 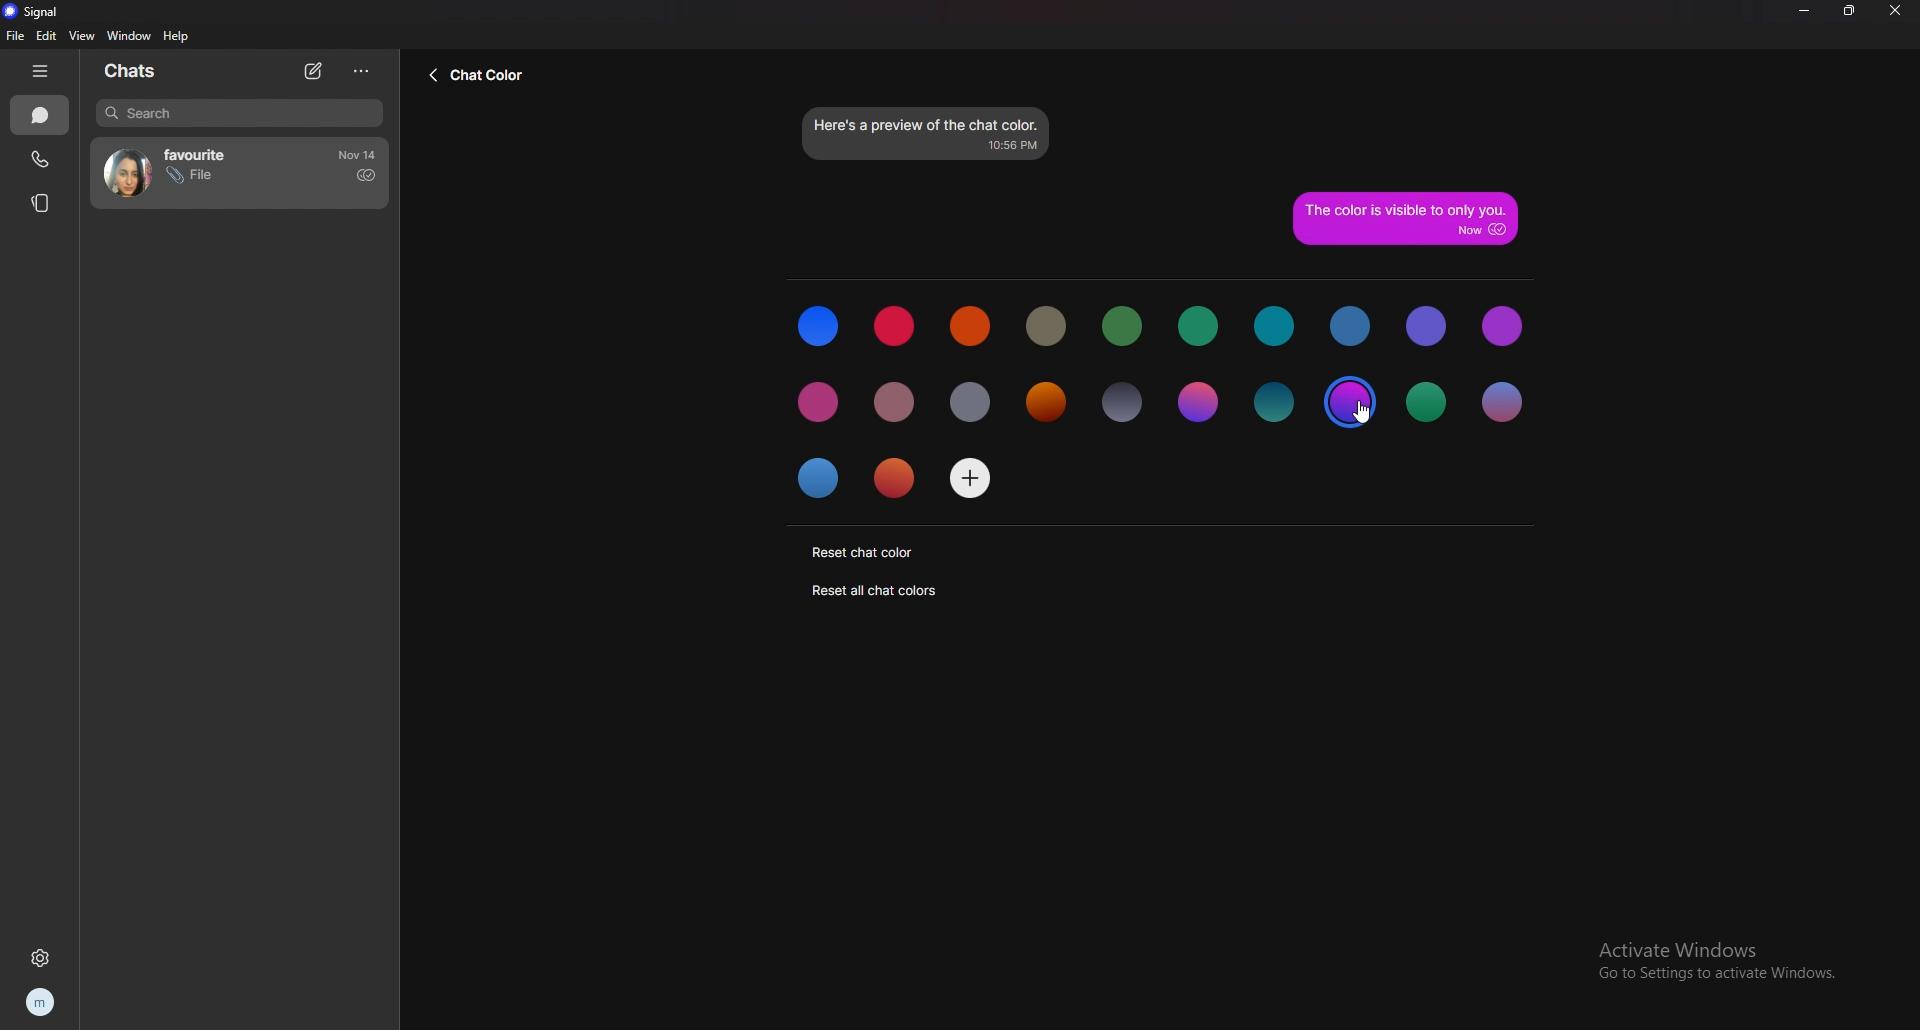 What do you see at coordinates (820, 401) in the screenshot?
I see `color` at bounding box center [820, 401].